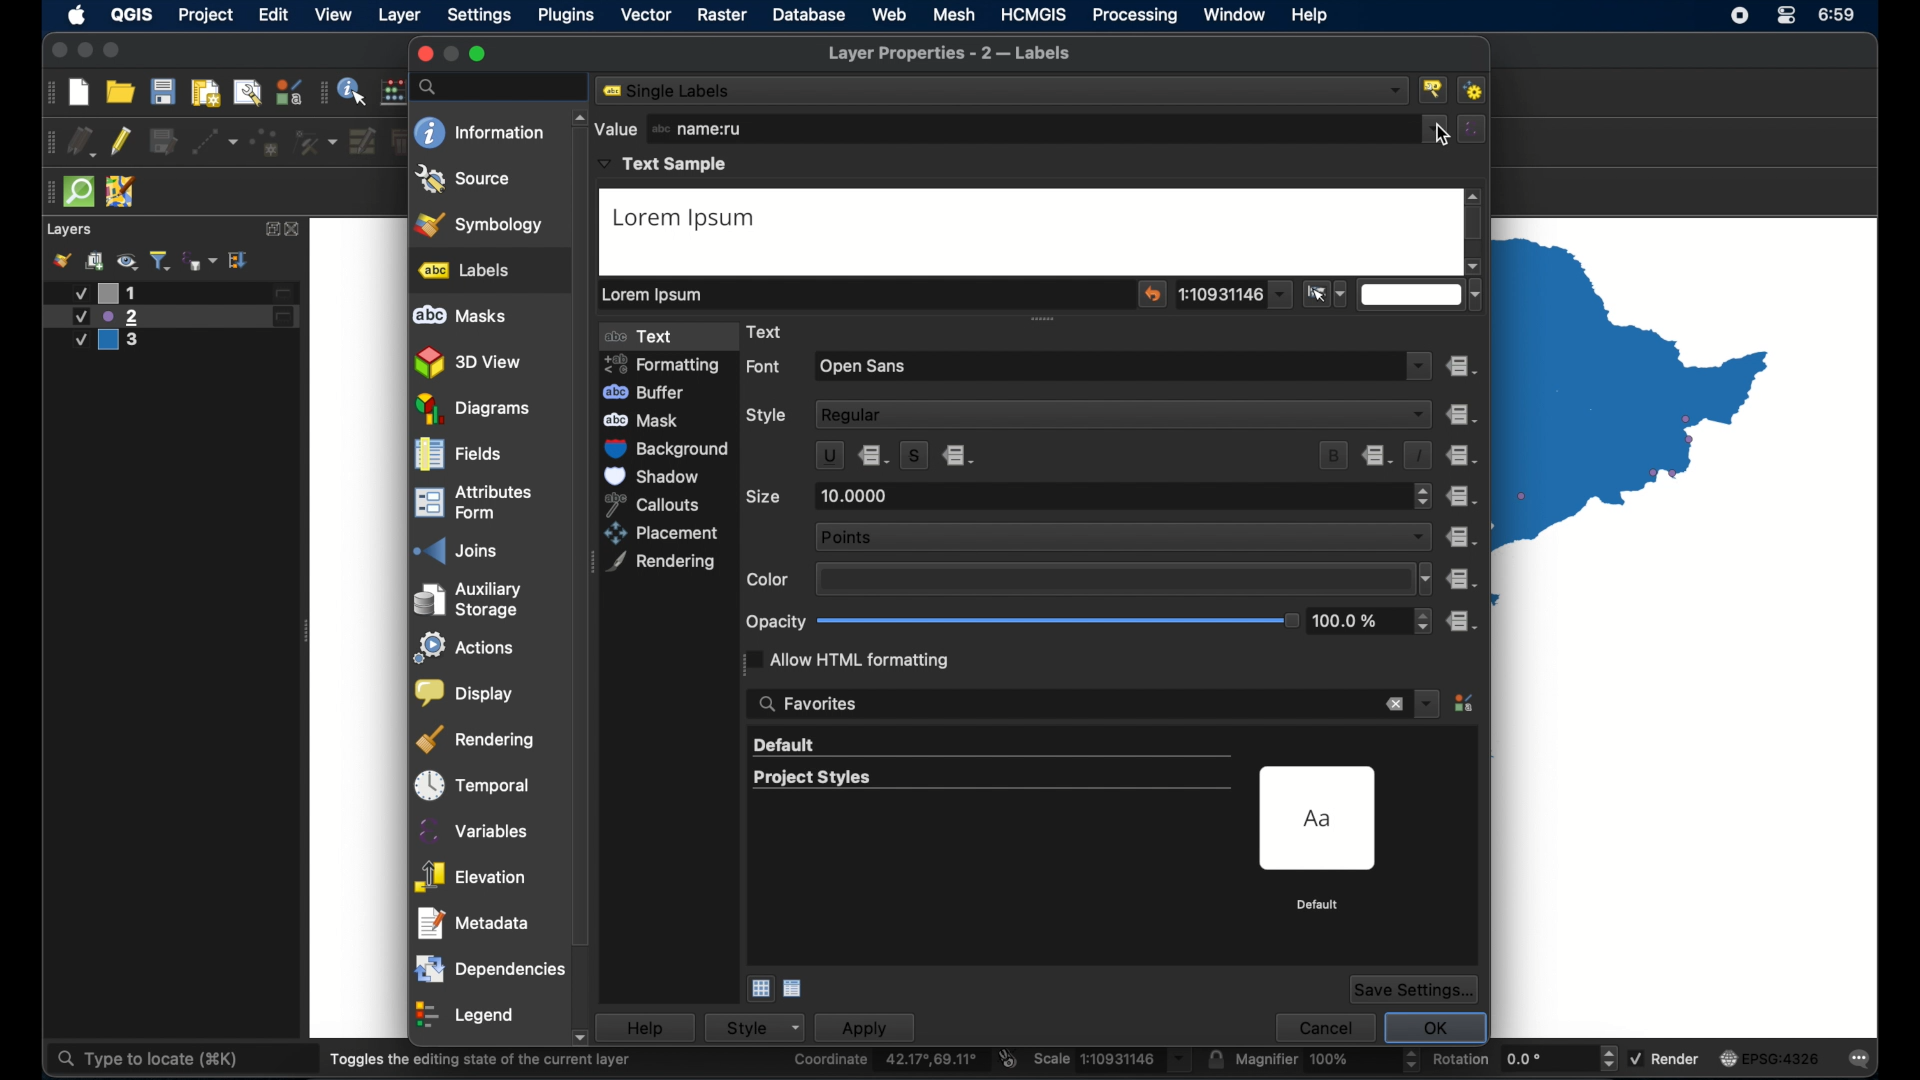 This screenshot has width=1920, height=1080. I want to click on actions, so click(467, 643).